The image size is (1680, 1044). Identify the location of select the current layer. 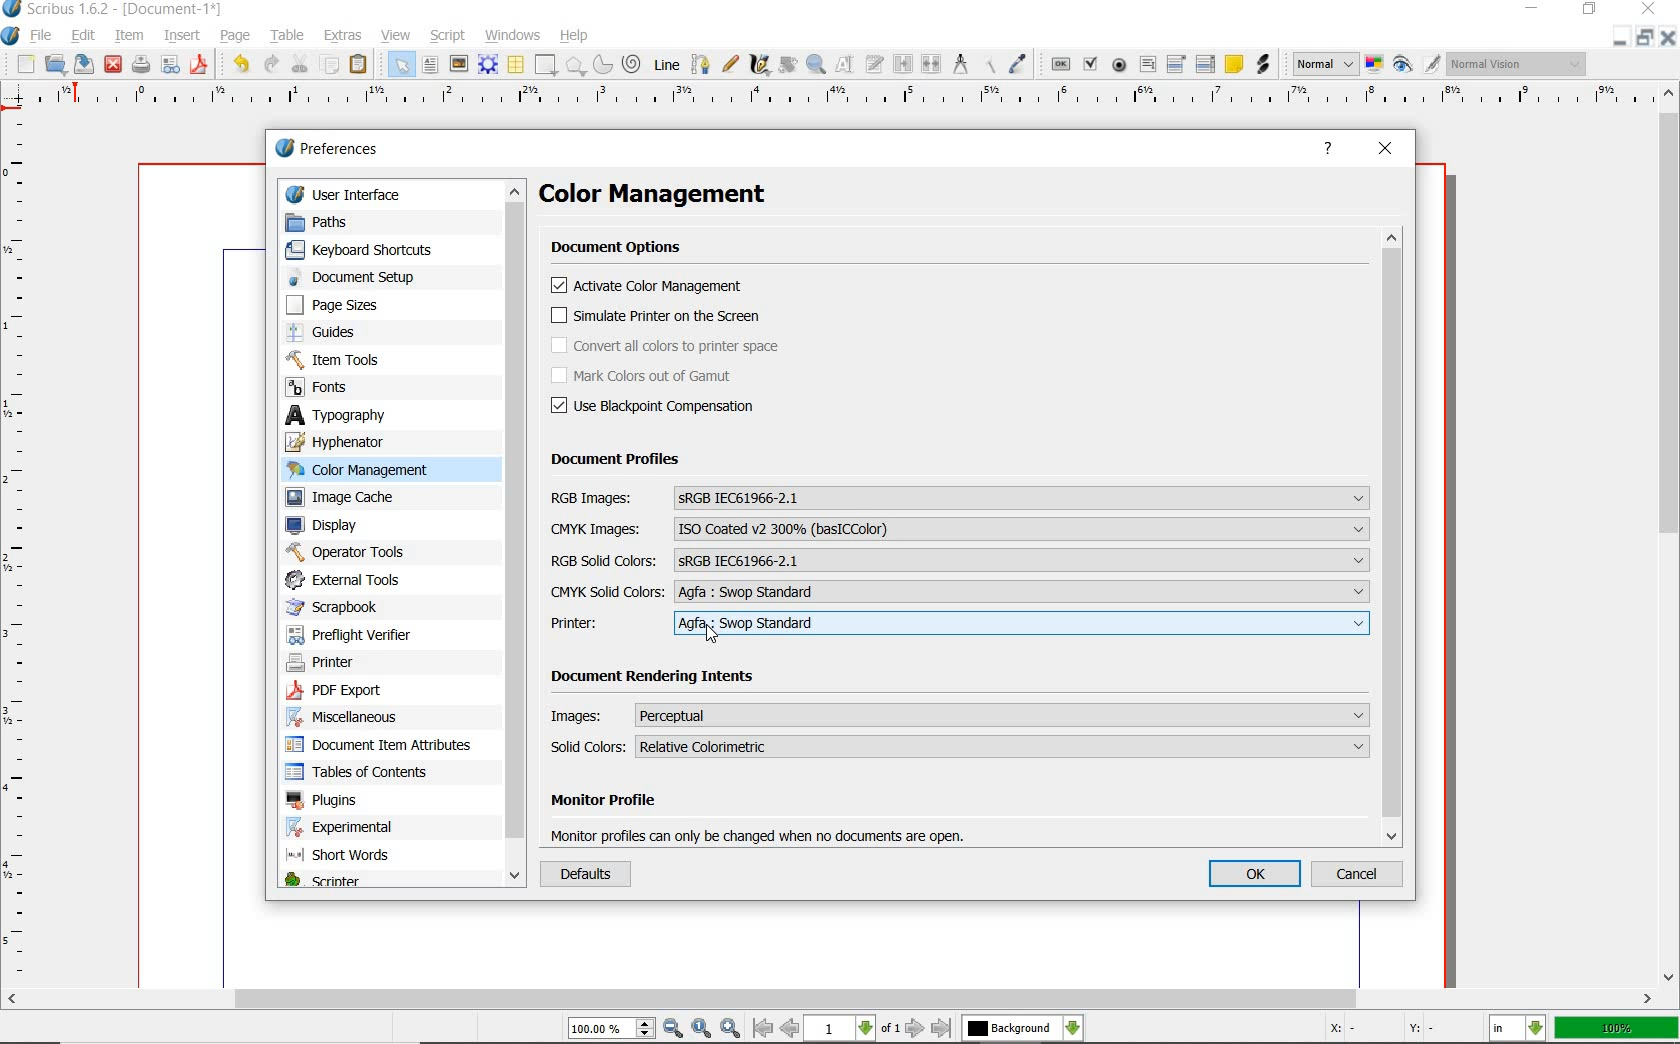
(1022, 1028).